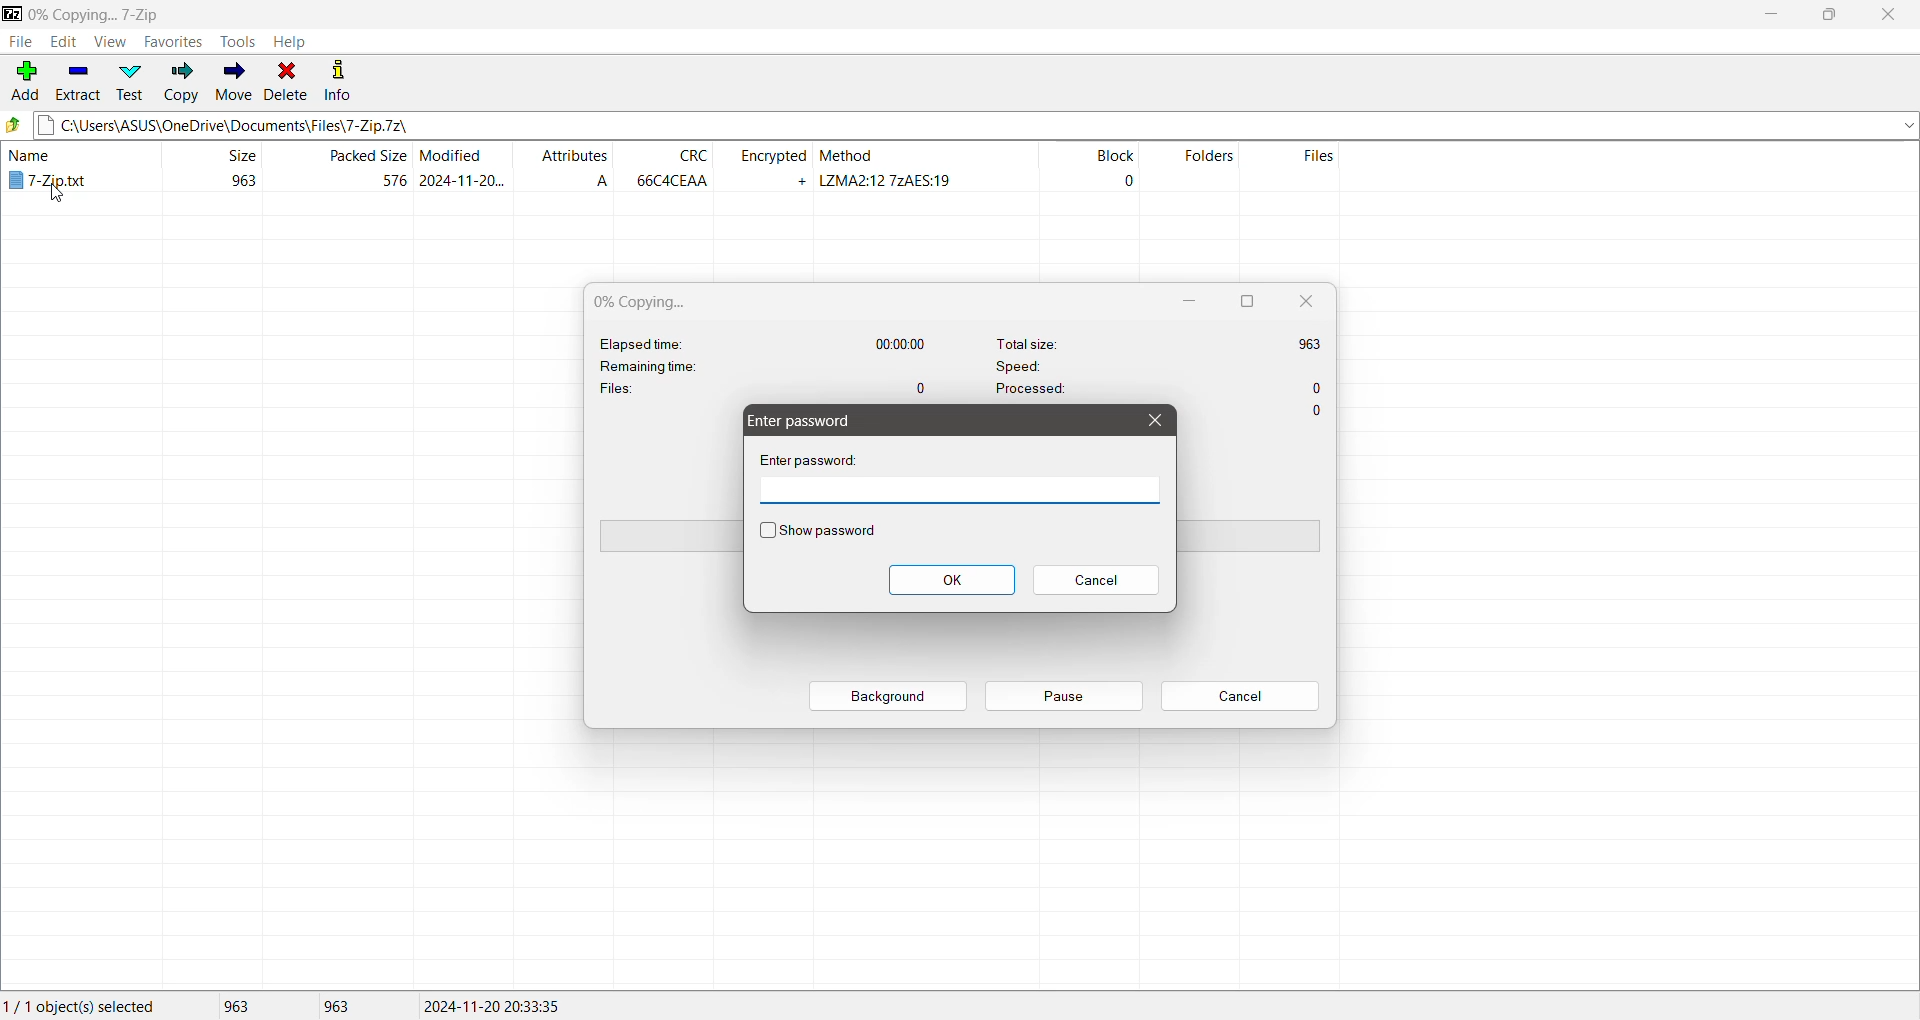  What do you see at coordinates (1095, 581) in the screenshot?
I see `Cancel` at bounding box center [1095, 581].